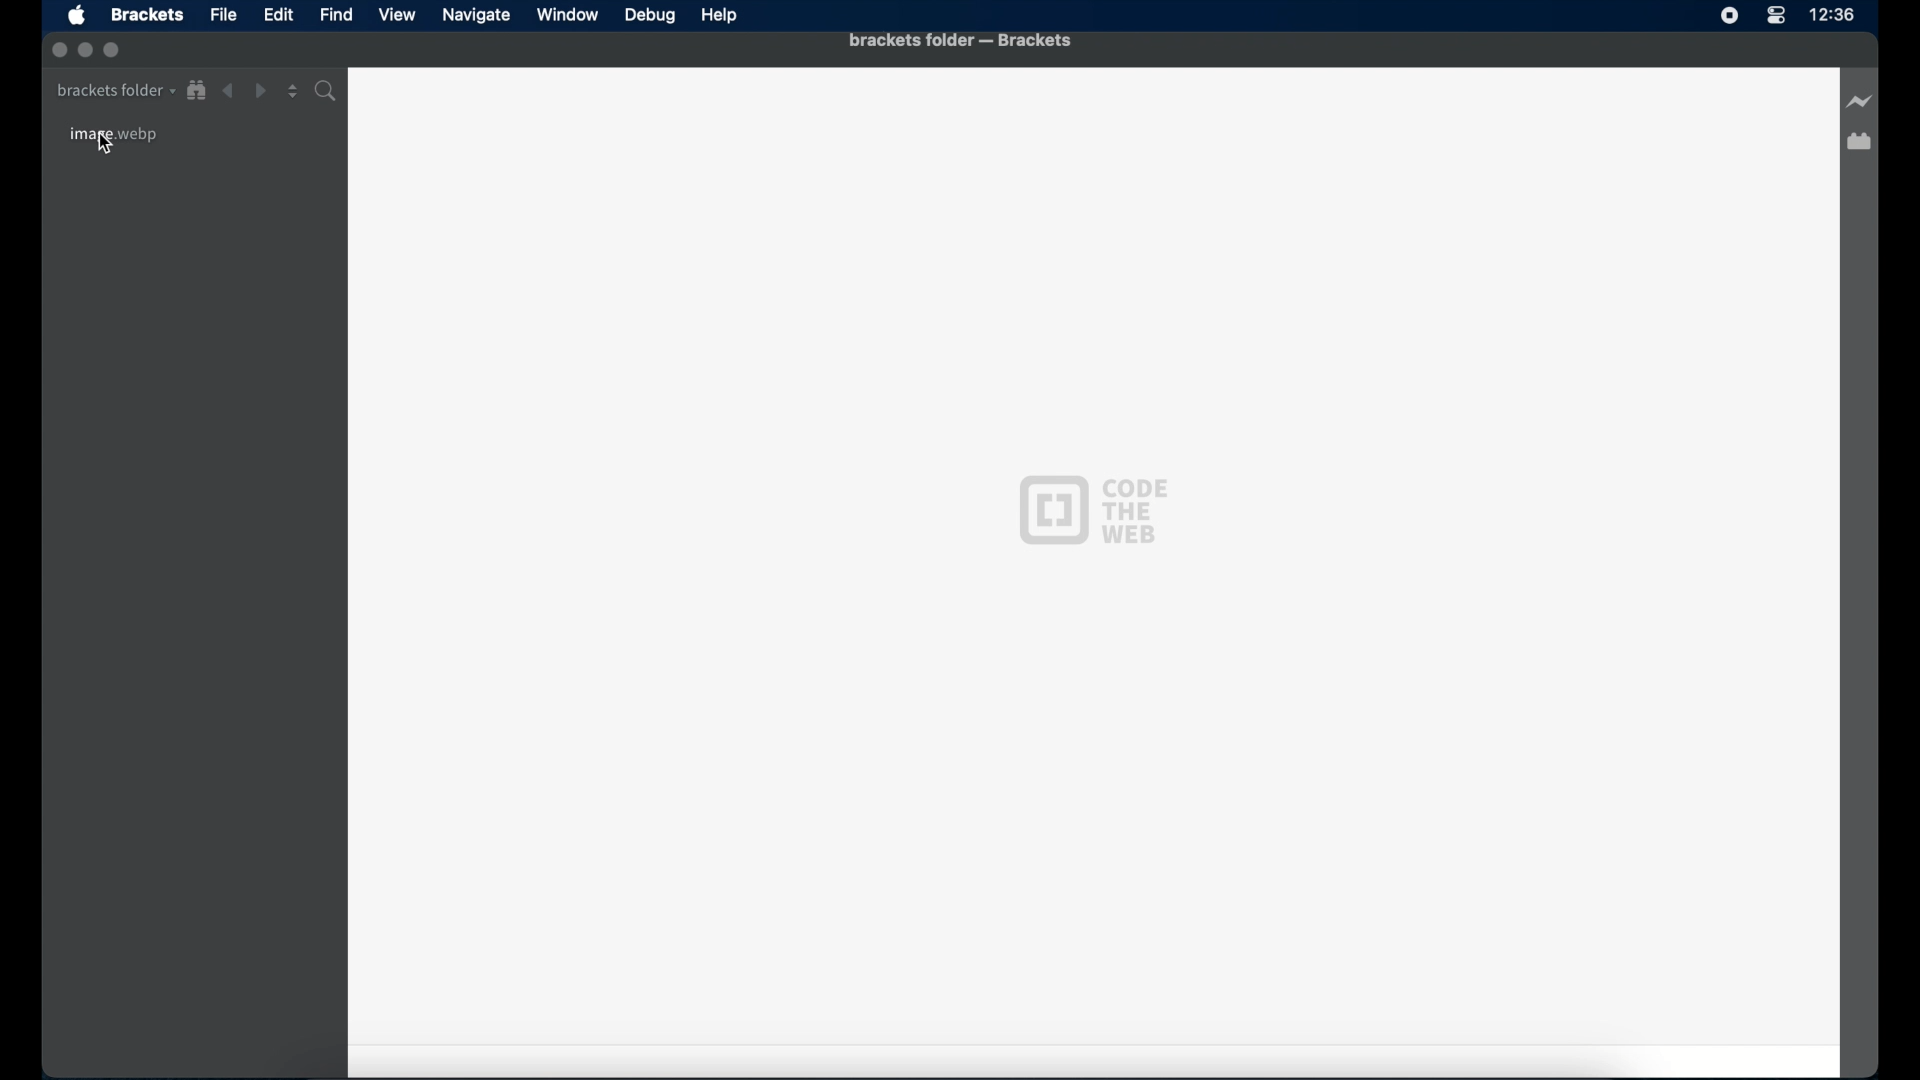 Image resolution: width=1920 pixels, height=1080 pixels. I want to click on apple icon, so click(77, 17).